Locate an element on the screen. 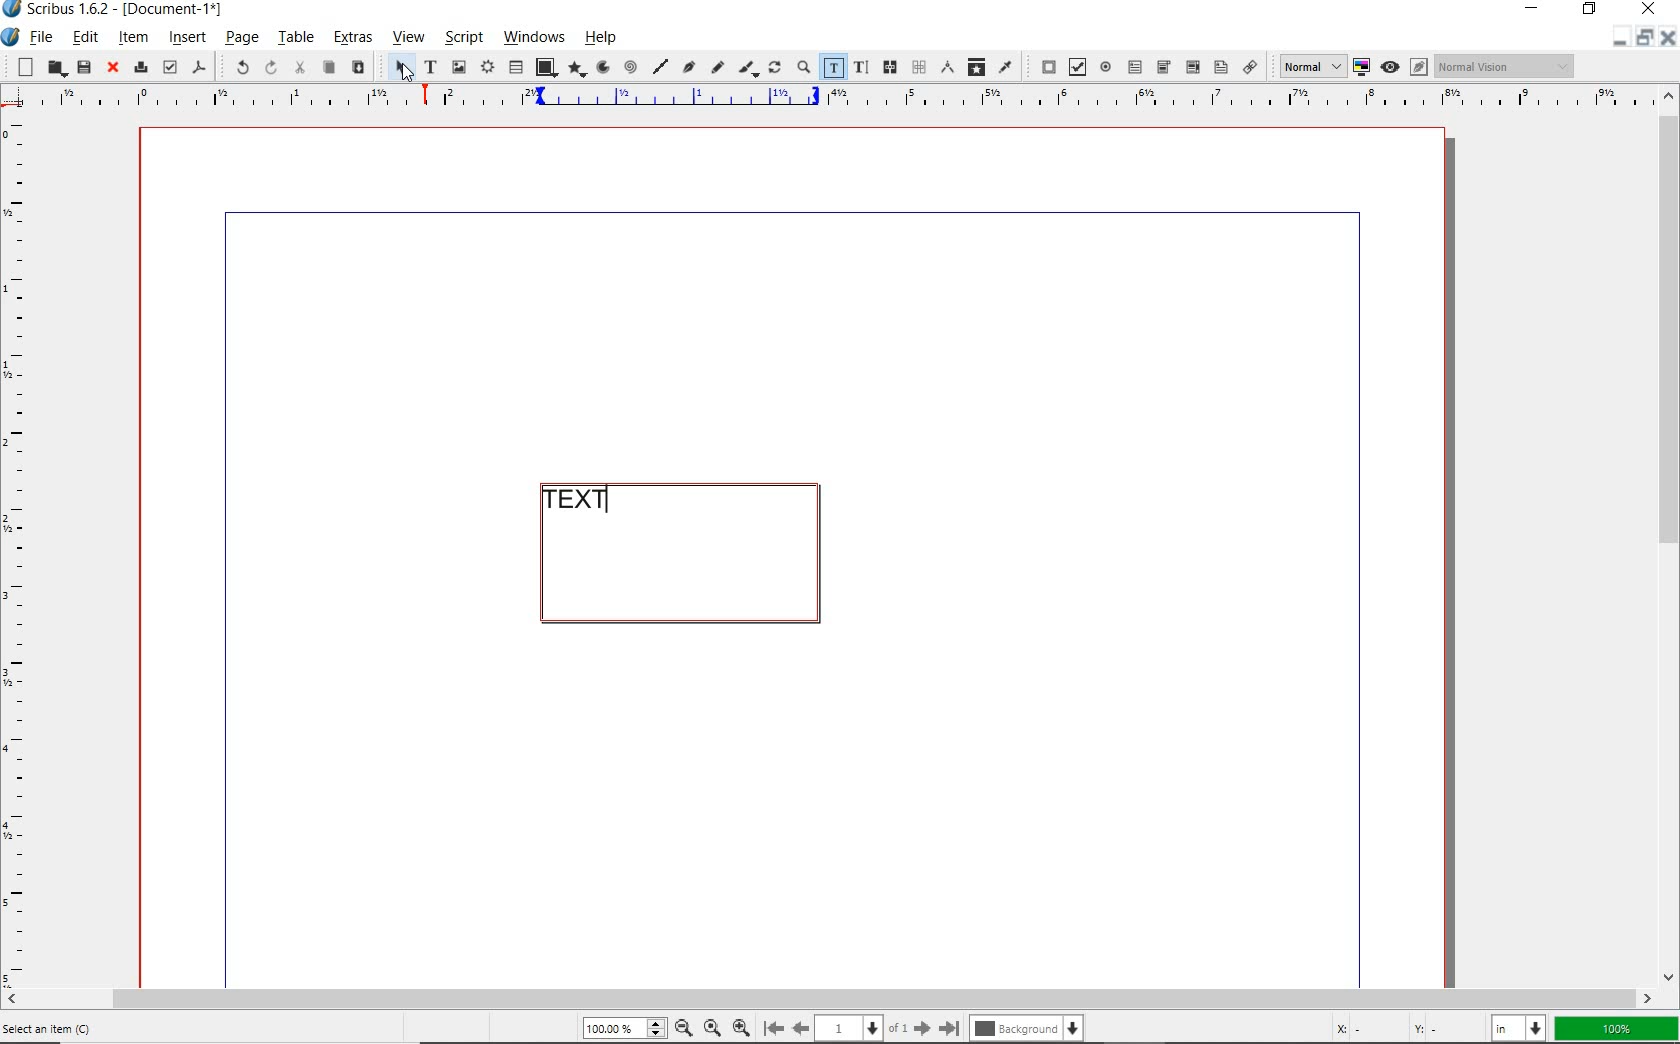 The image size is (1680, 1044). Zoom Out is located at coordinates (685, 1030).